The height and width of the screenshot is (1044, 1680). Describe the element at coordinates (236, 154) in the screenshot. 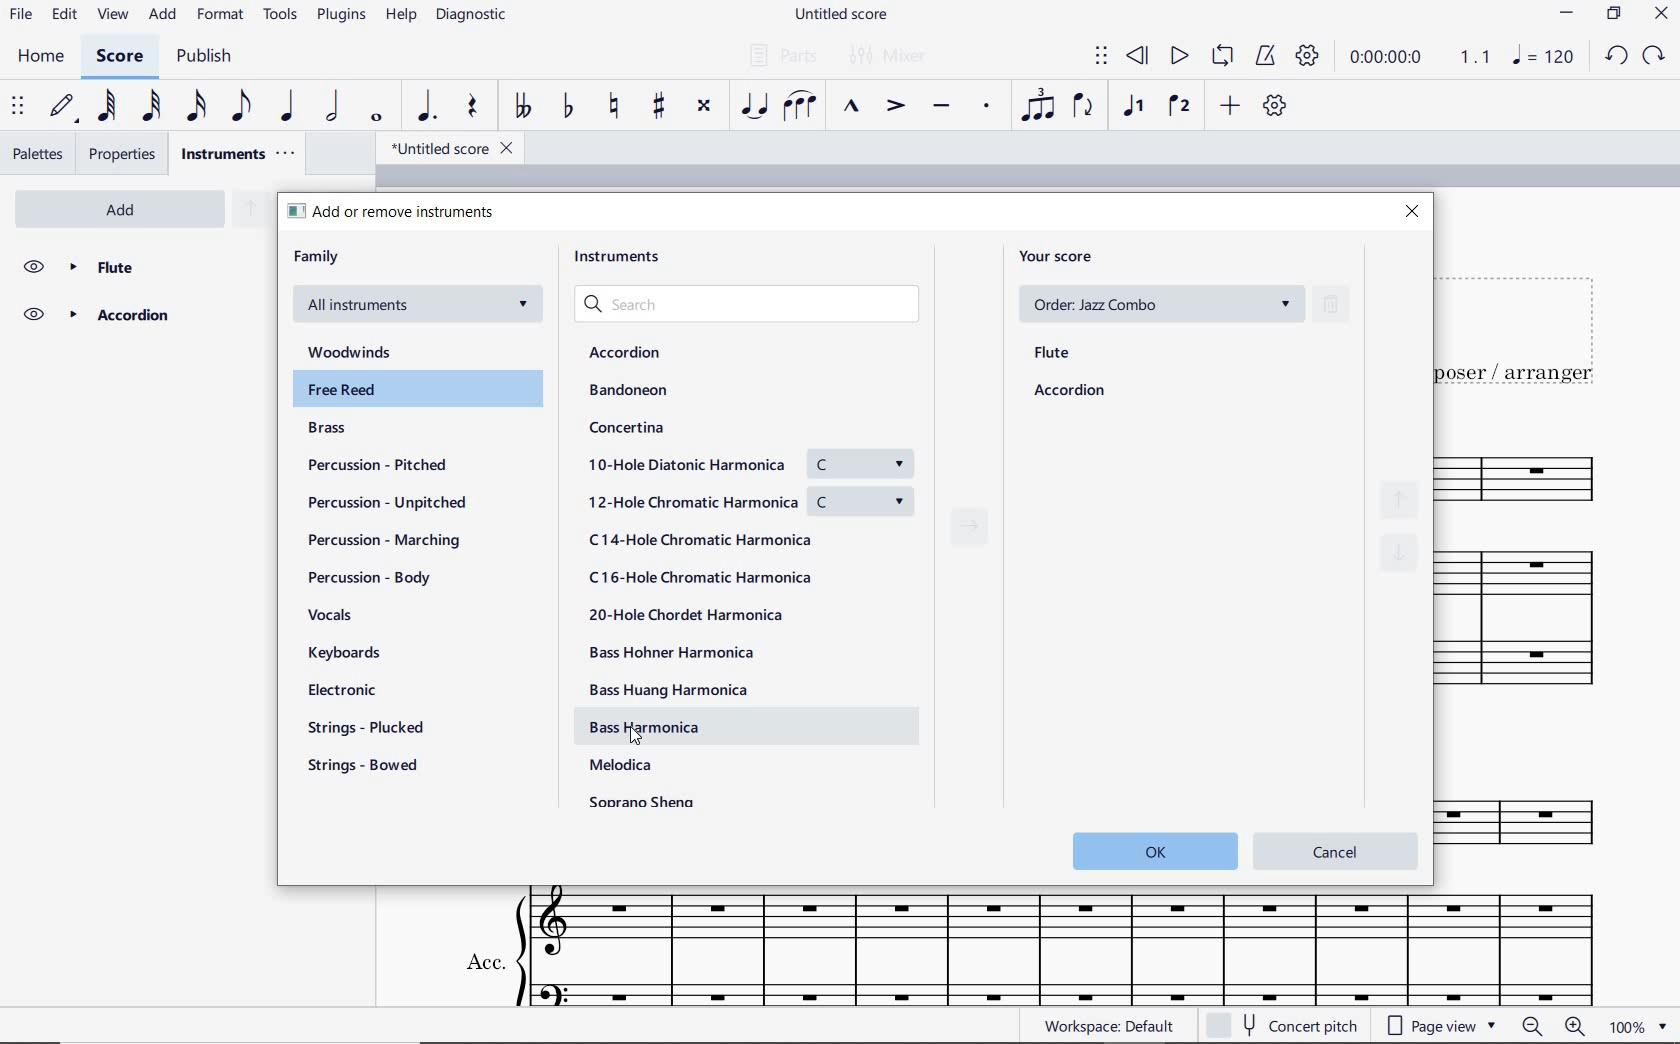

I see `instruments` at that location.